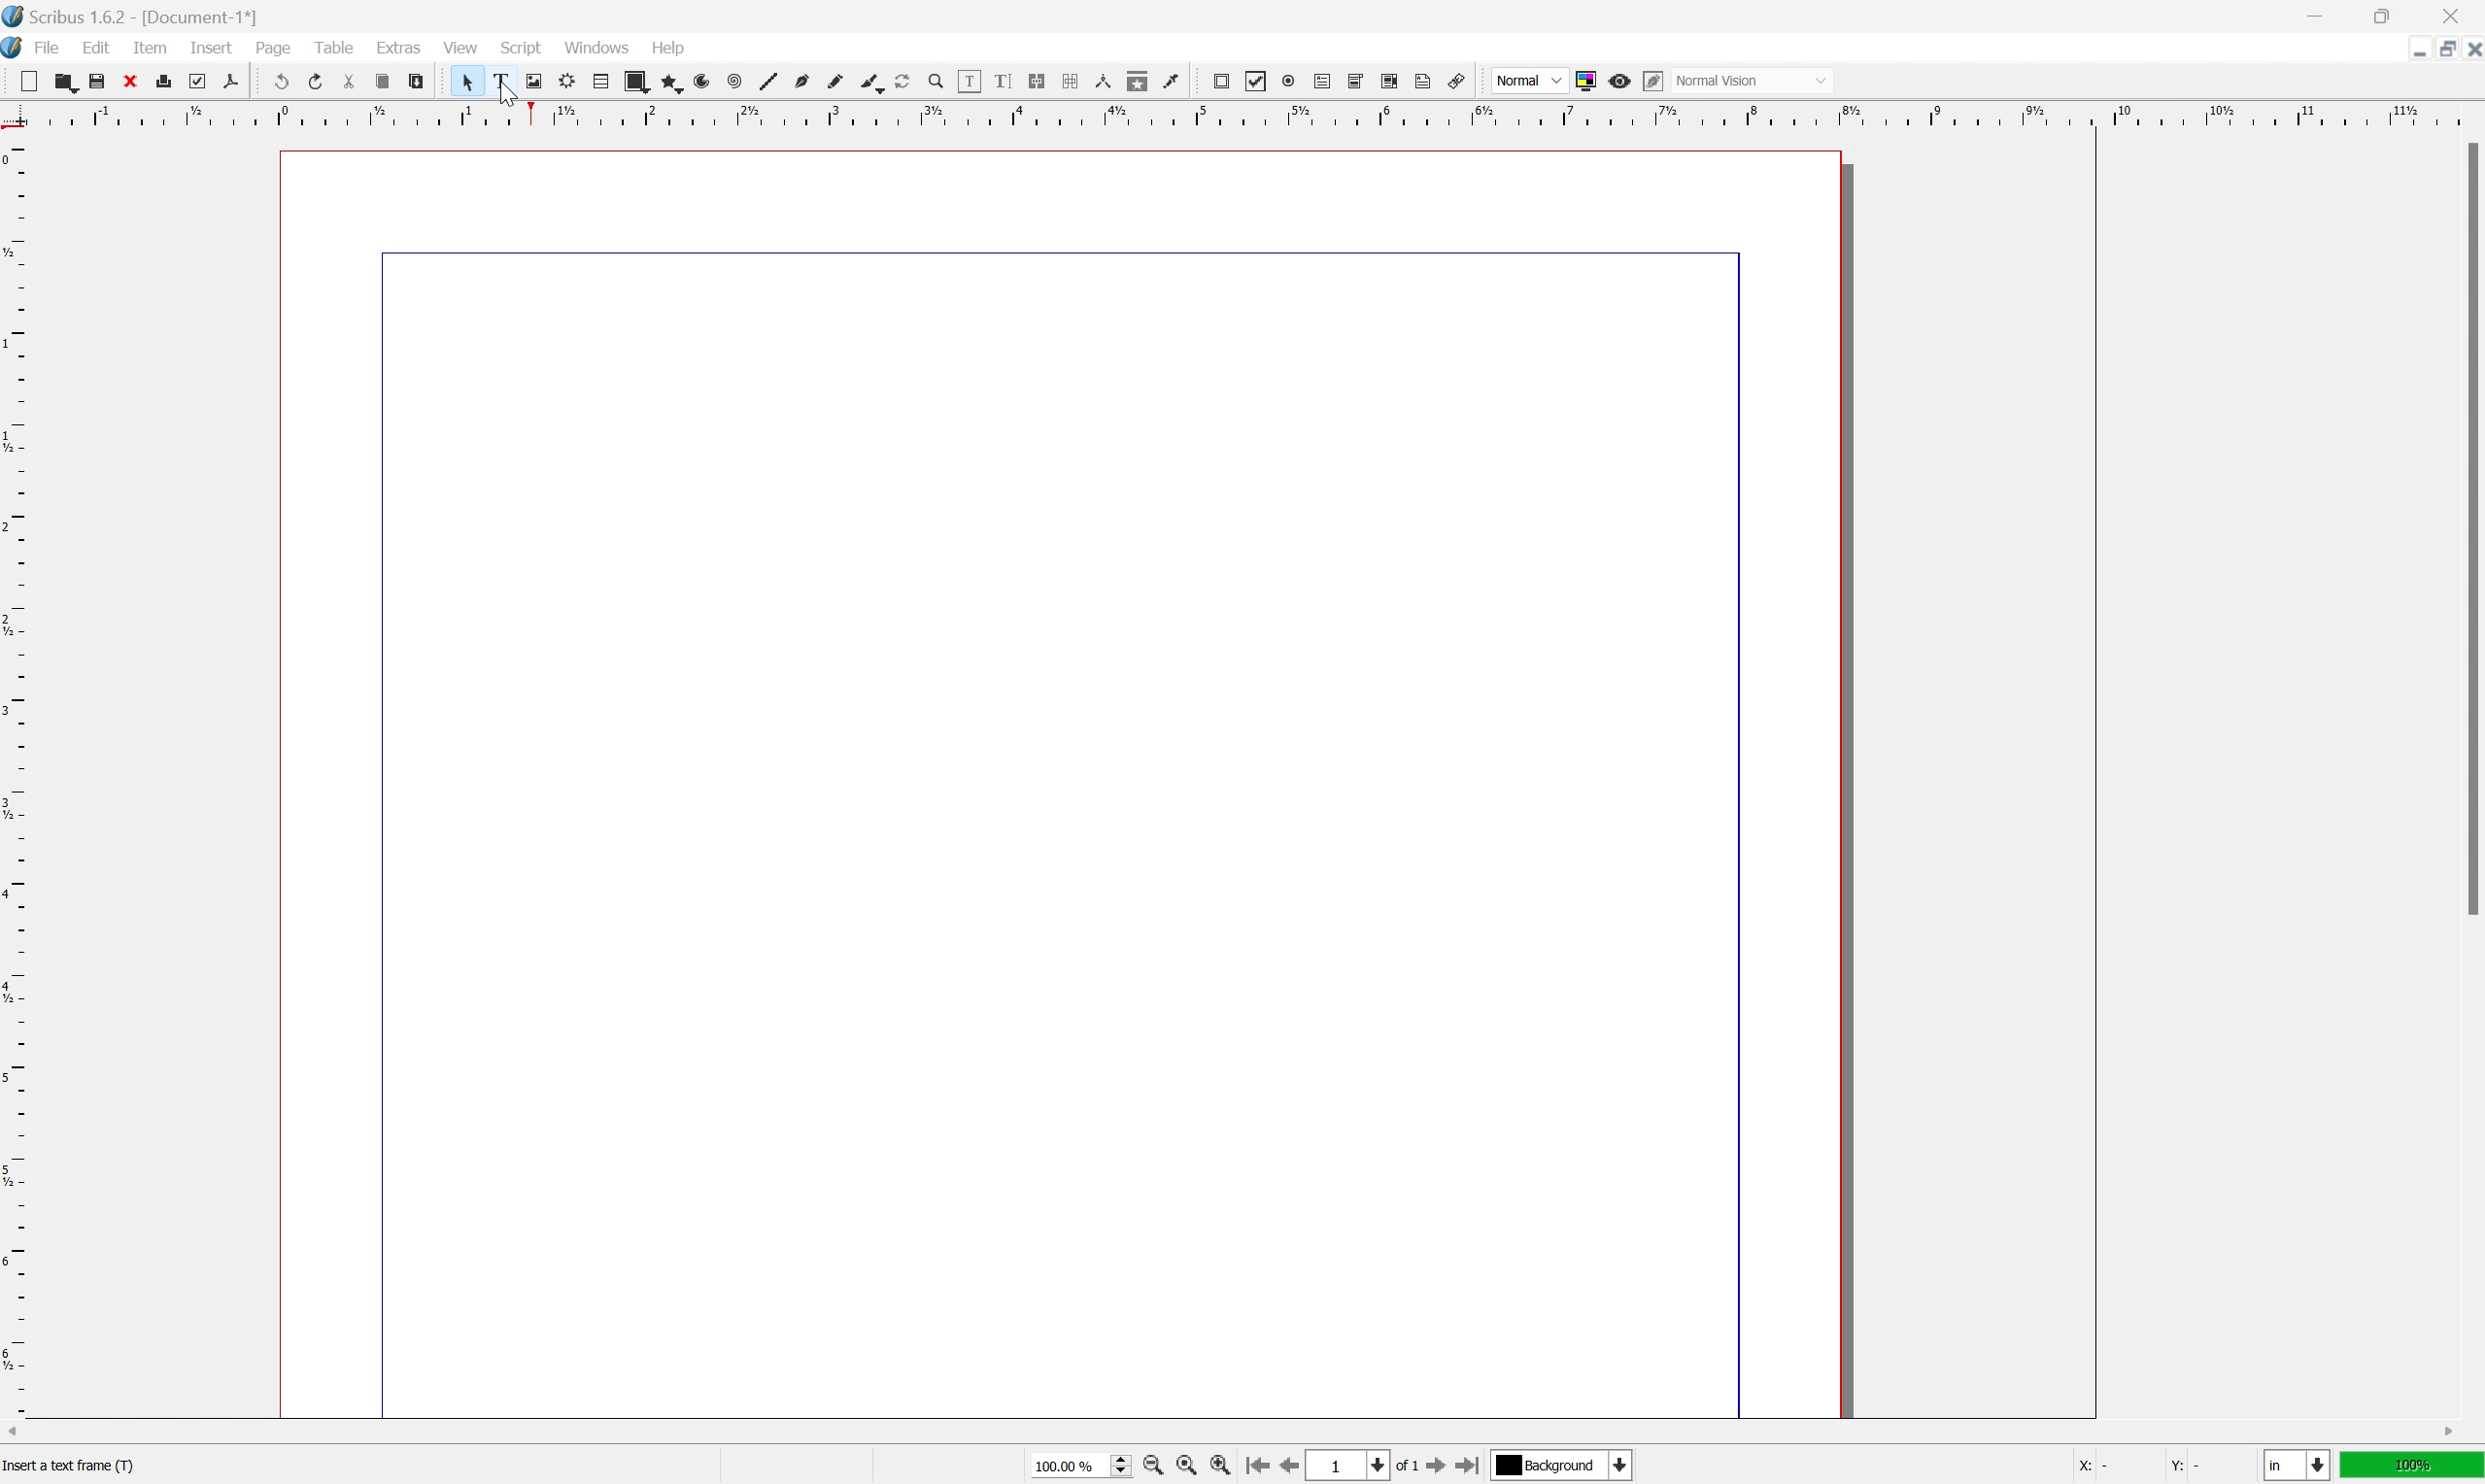  What do you see at coordinates (1002, 80) in the screenshot?
I see `edit text with story editor` at bounding box center [1002, 80].